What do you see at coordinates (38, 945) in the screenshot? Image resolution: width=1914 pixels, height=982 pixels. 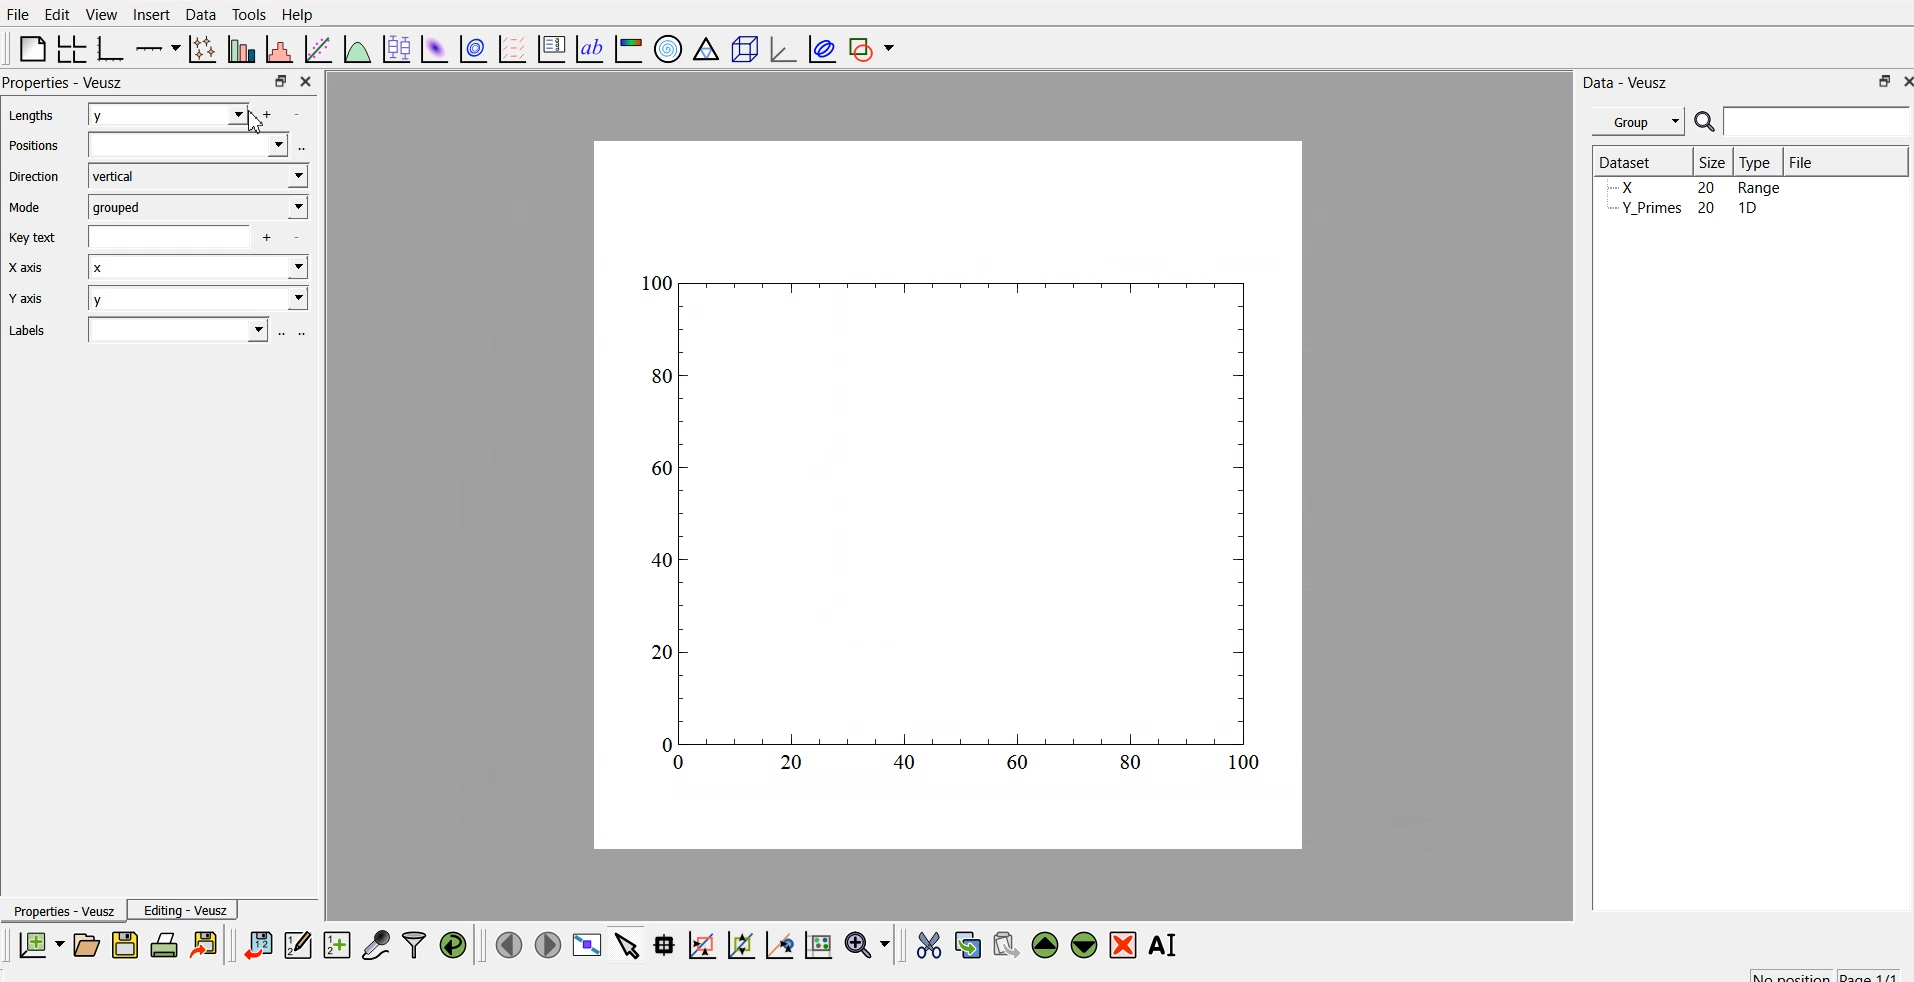 I see `new document` at bounding box center [38, 945].